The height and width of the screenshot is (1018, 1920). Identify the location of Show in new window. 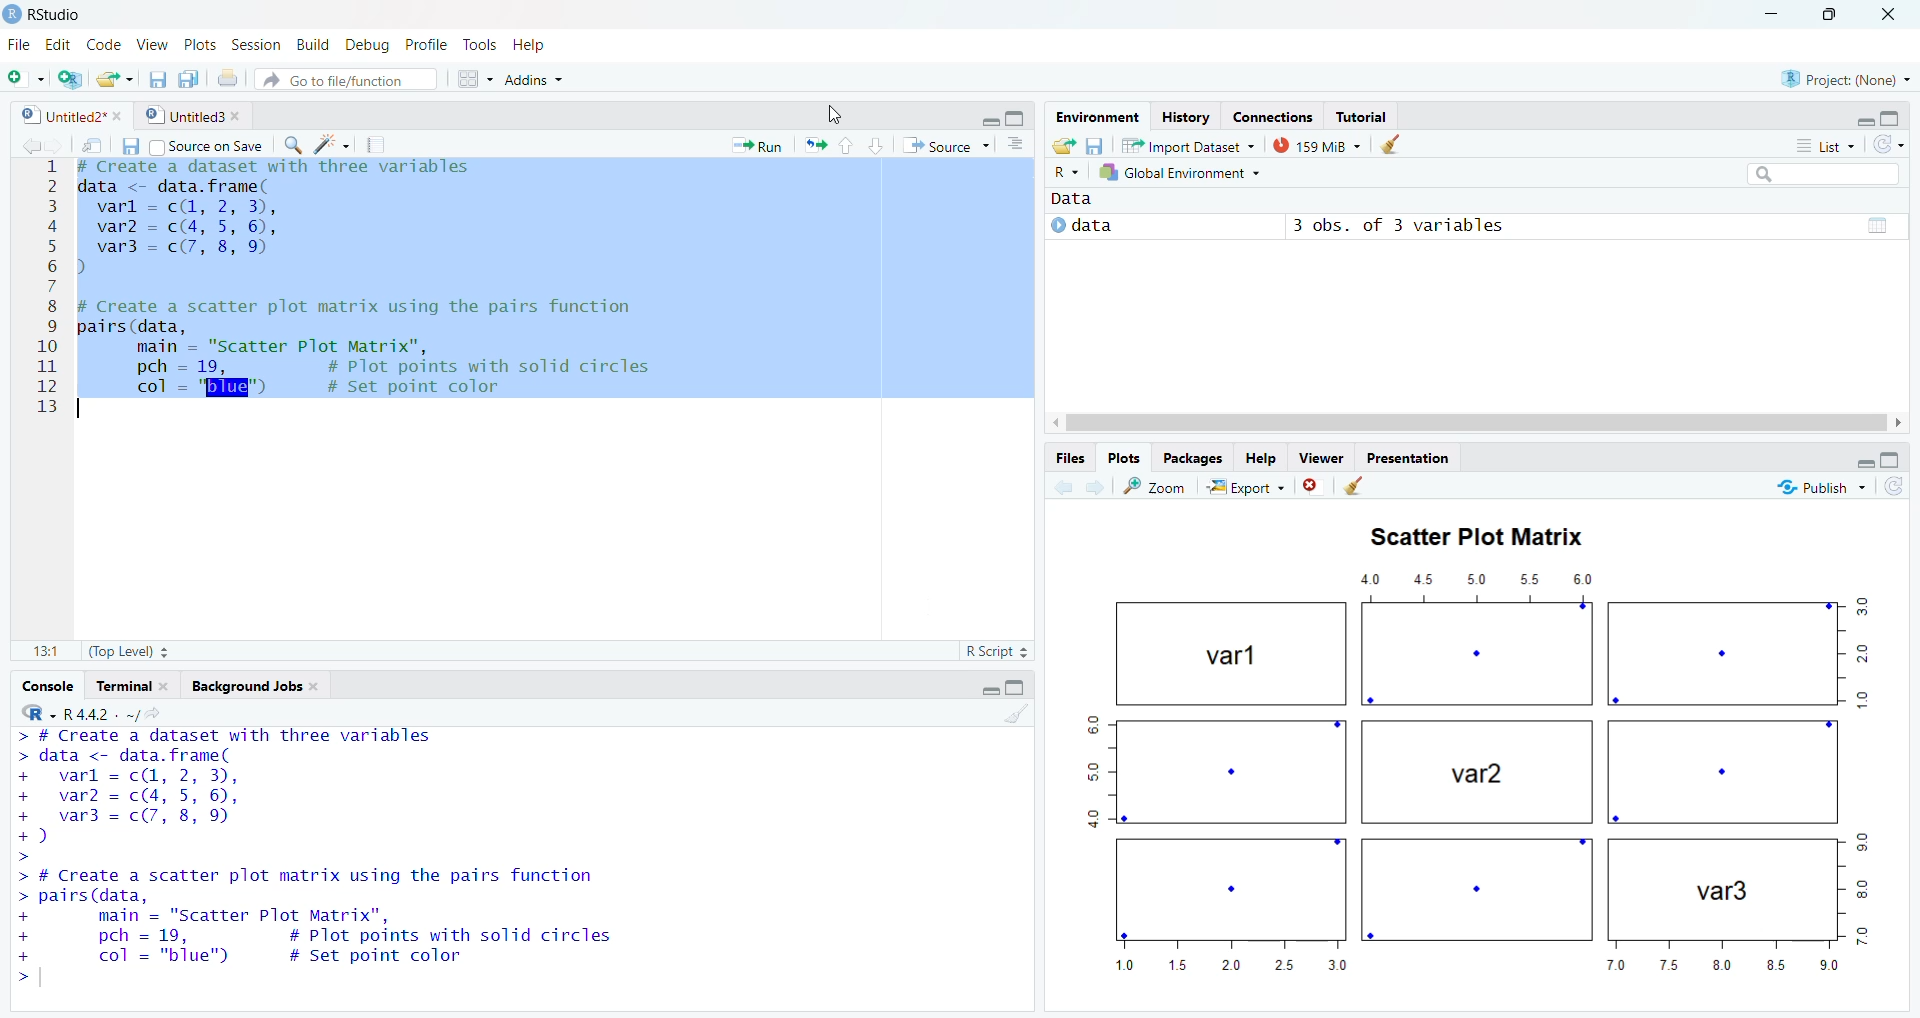
(87, 143).